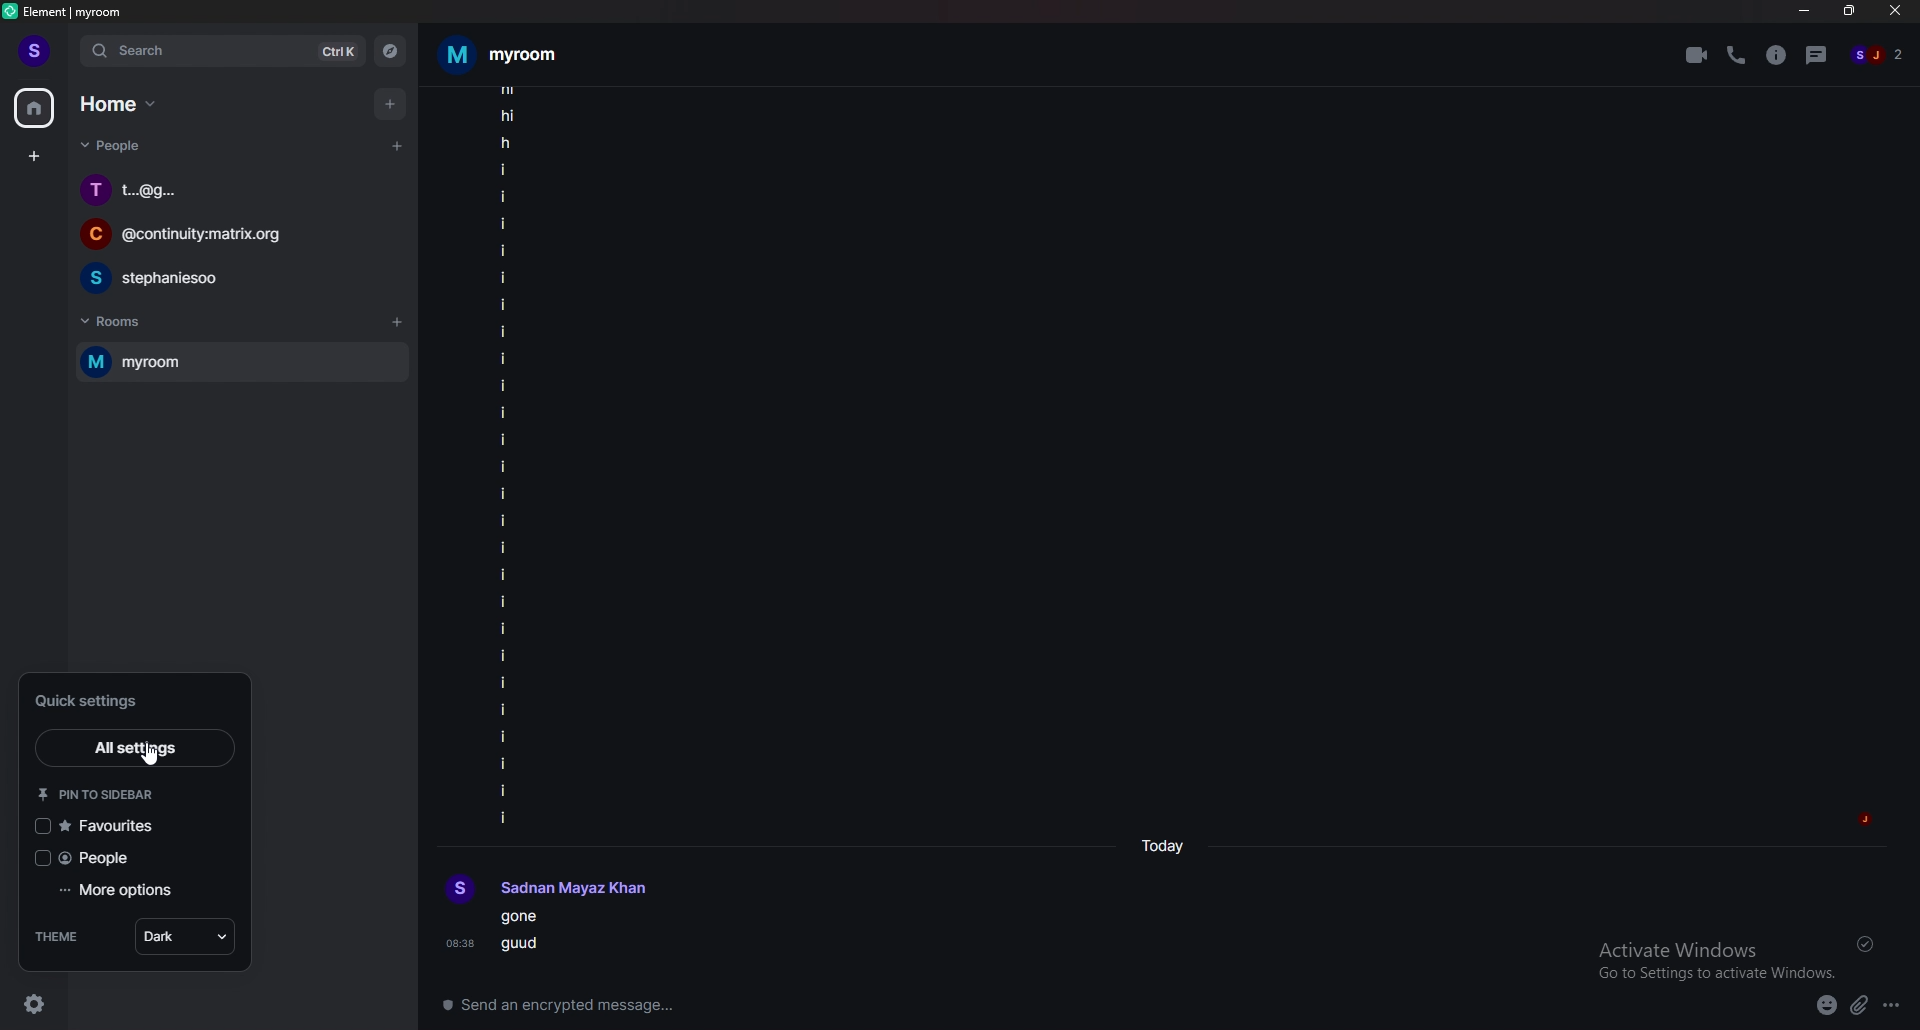 The width and height of the screenshot is (1920, 1030). What do you see at coordinates (1818, 1004) in the screenshot?
I see `emoji` at bounding box center [1818, 1004].